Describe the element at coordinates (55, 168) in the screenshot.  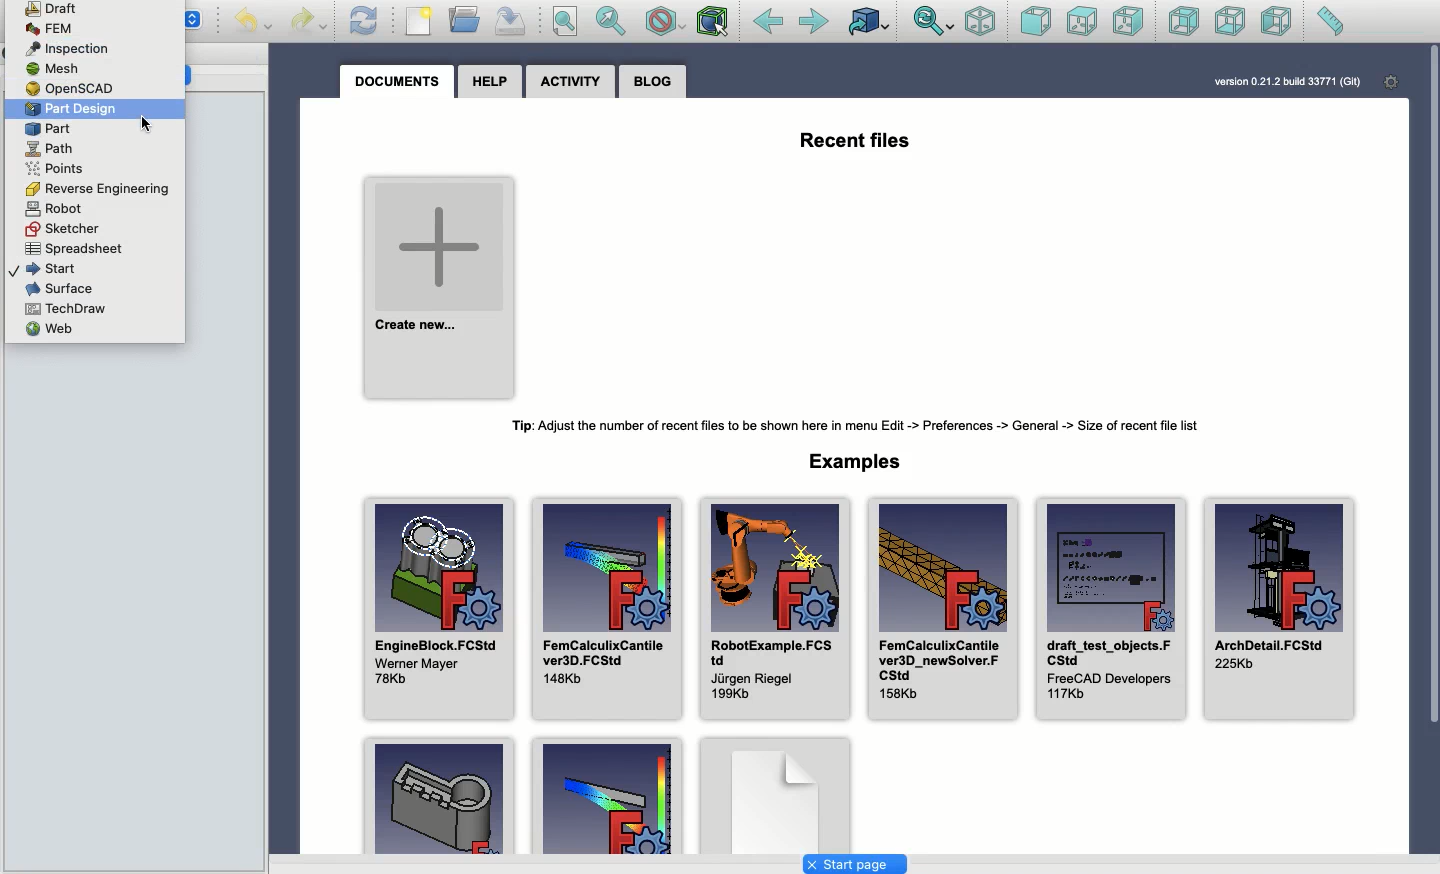
I see `Points` at that location.